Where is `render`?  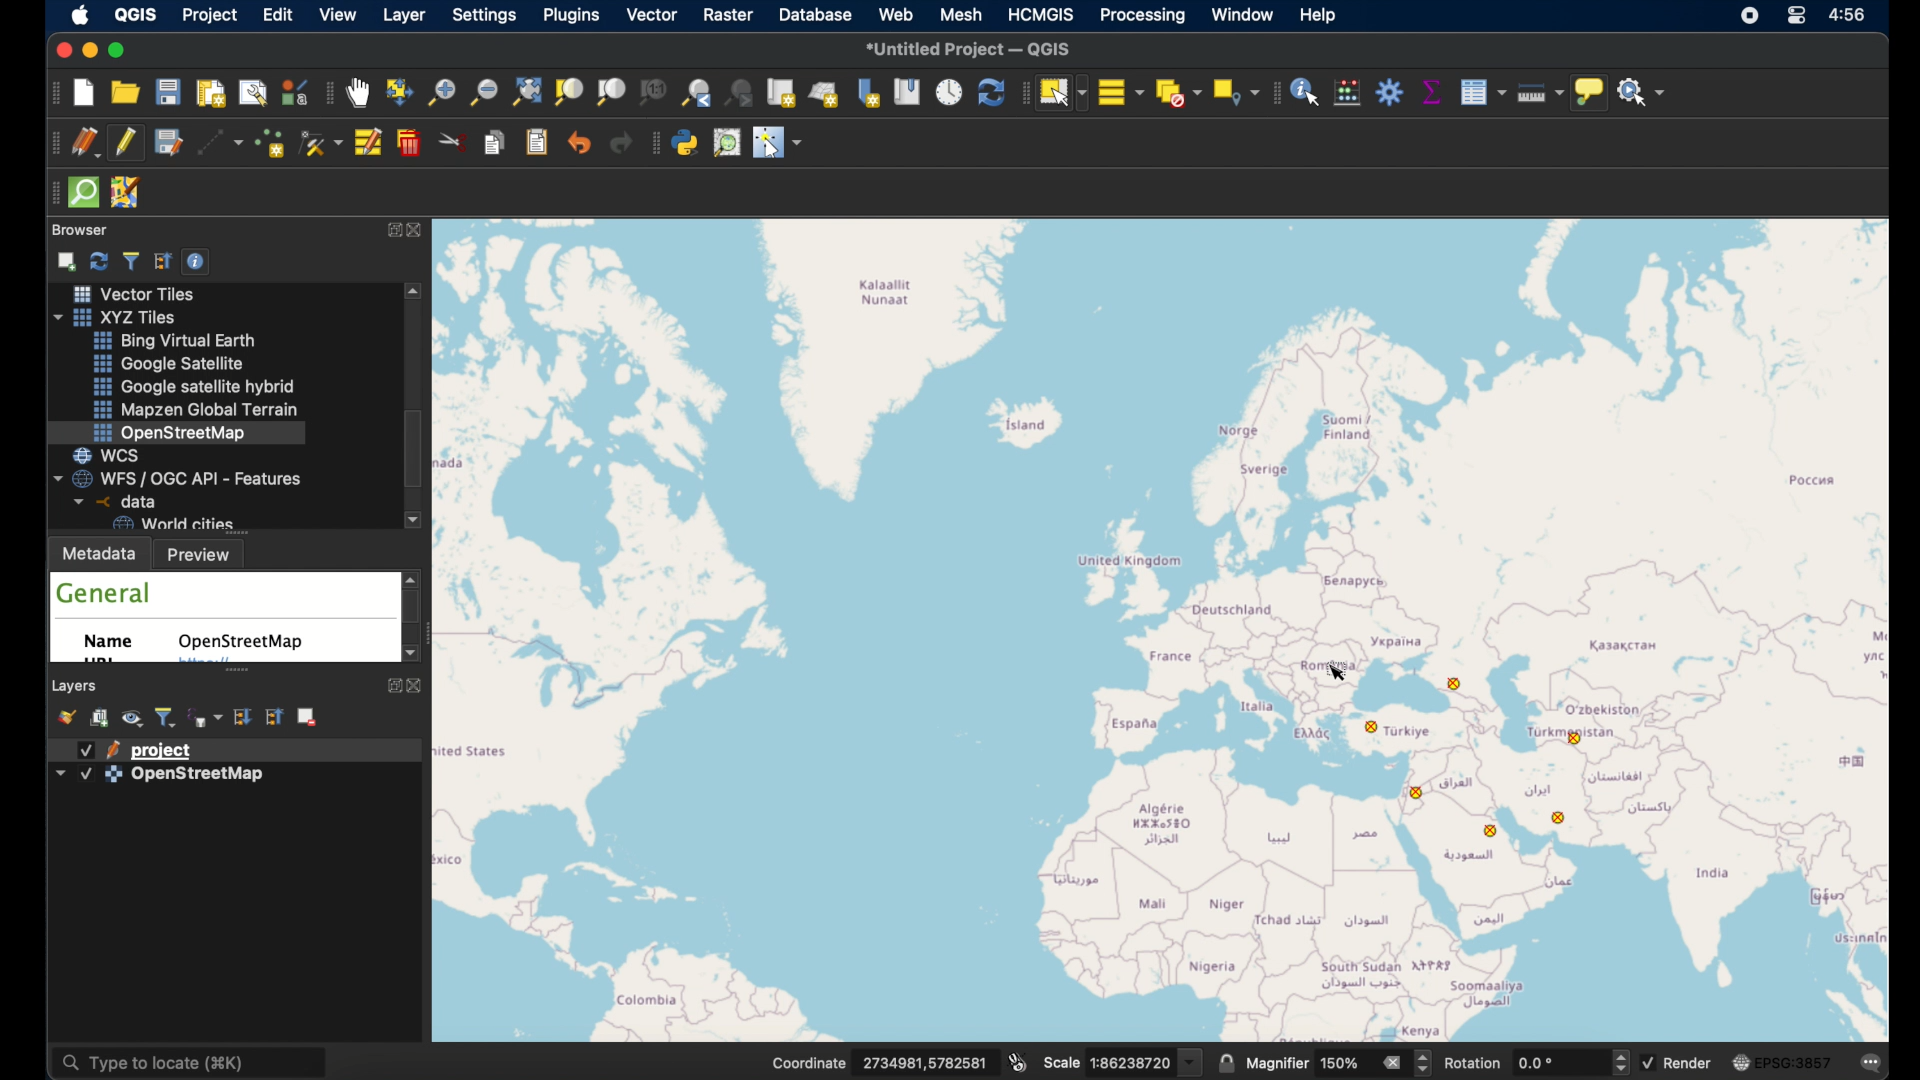
render is located at coordinates (1690, 1062).